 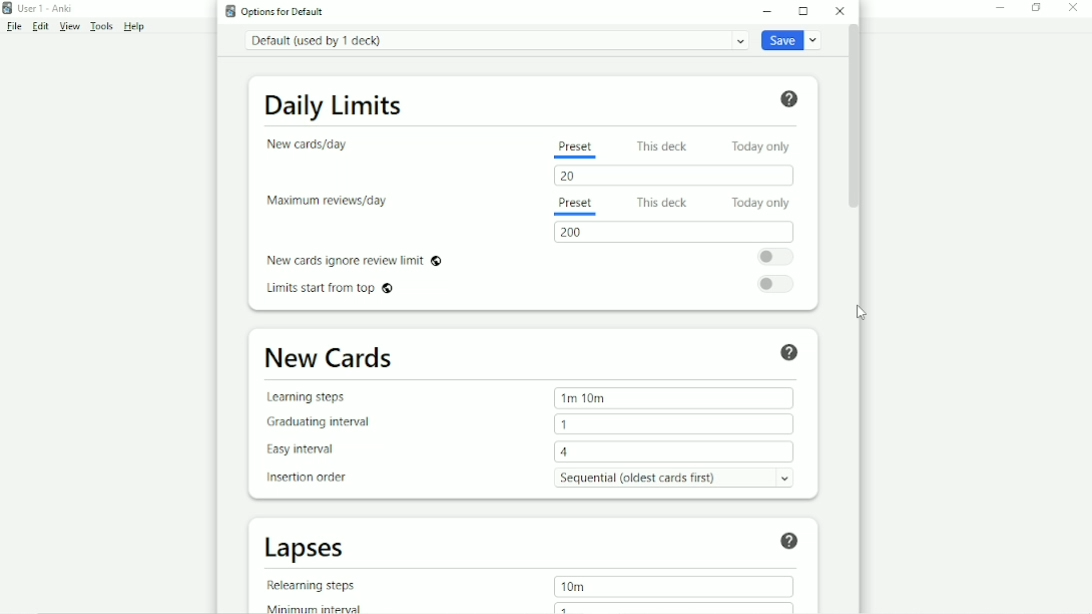 I want to click on Learning steps, so click(x=310, y=397).